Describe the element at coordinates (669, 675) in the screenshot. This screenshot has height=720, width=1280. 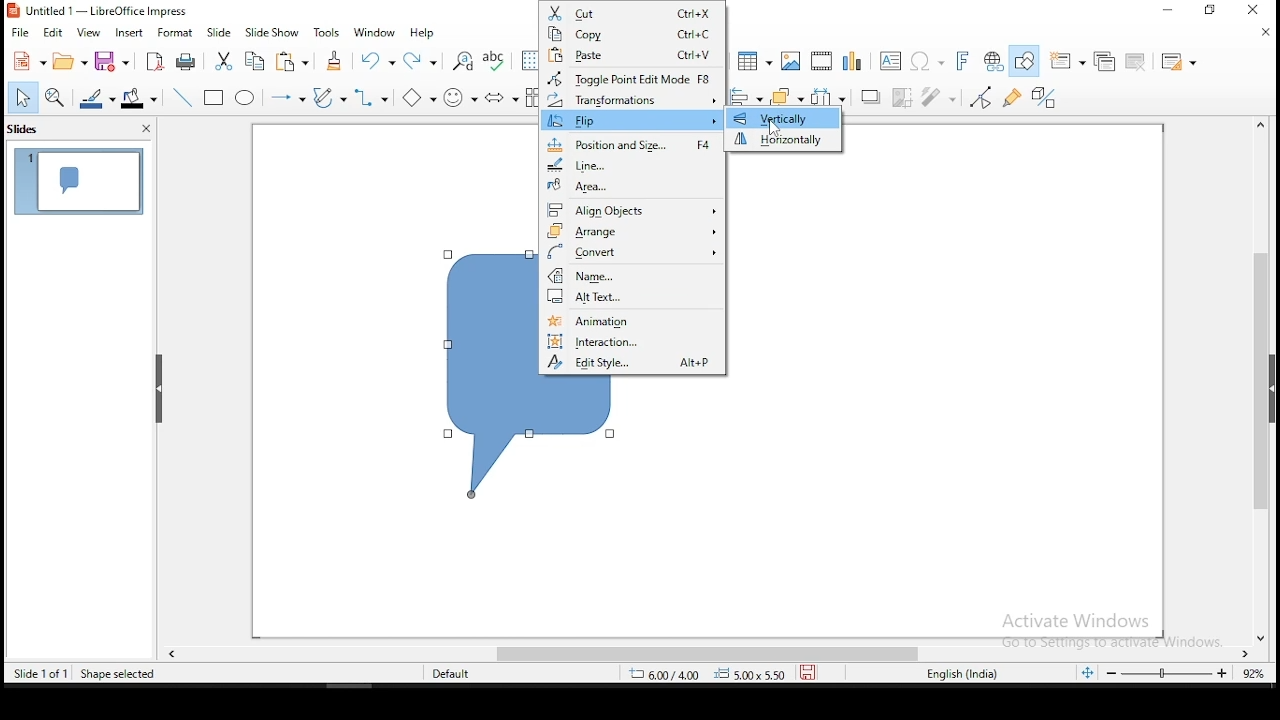
I see `8.80/6.27` at that location.